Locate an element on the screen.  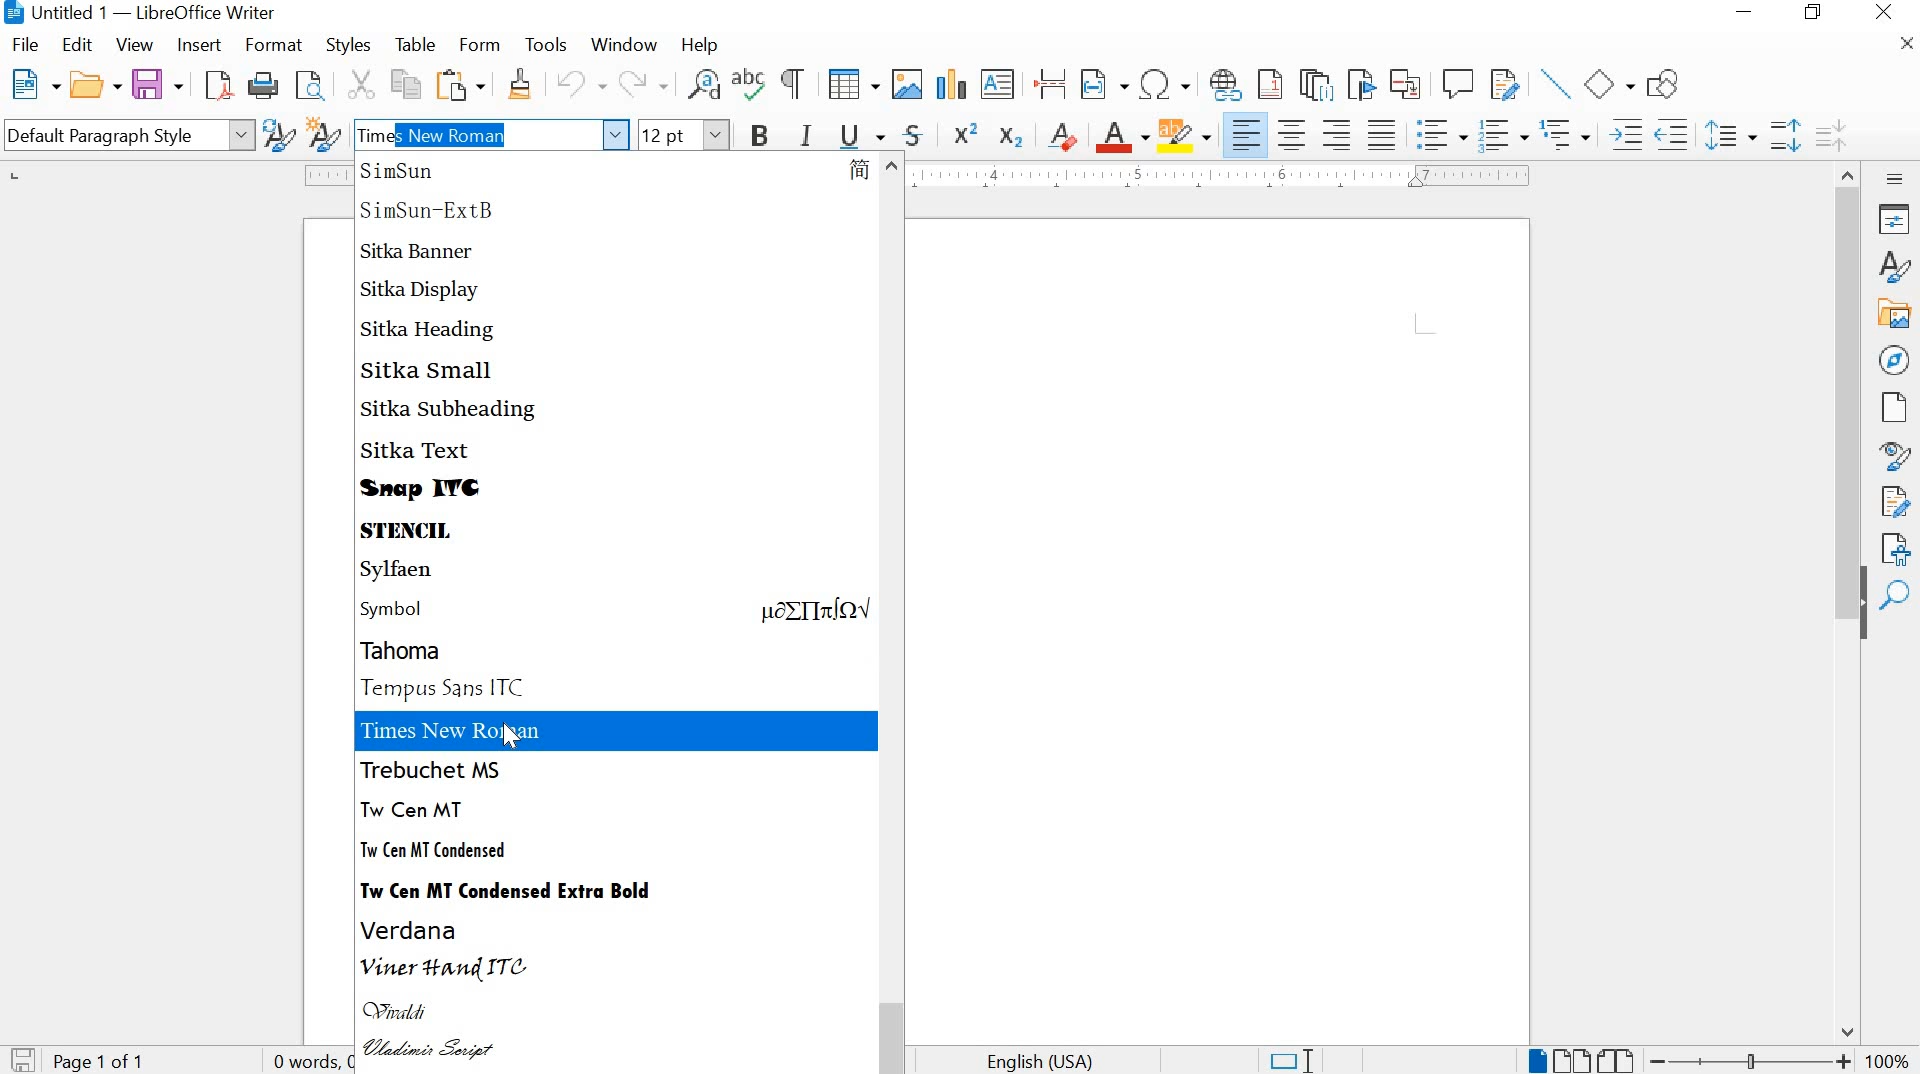
DECREASE PARAGRAPH SPACING is located at coordinates (1829, 133).